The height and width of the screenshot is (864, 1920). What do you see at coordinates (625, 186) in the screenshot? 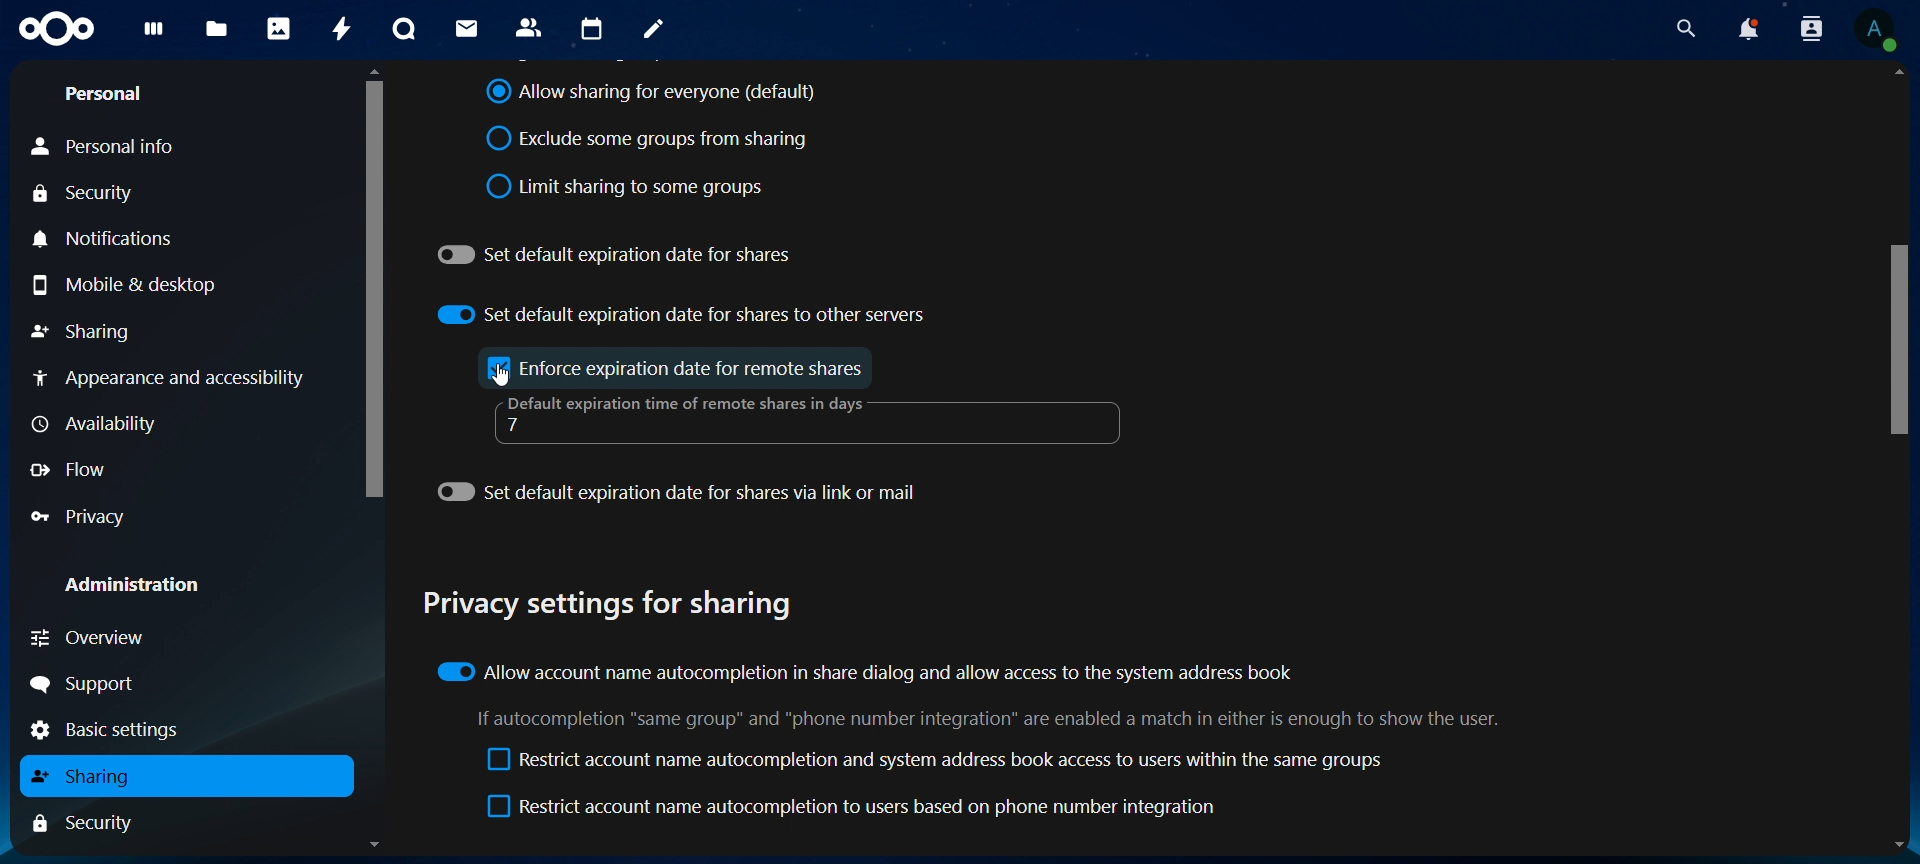
I see `limit sharing to some groups` at bounding box center [625, 186].